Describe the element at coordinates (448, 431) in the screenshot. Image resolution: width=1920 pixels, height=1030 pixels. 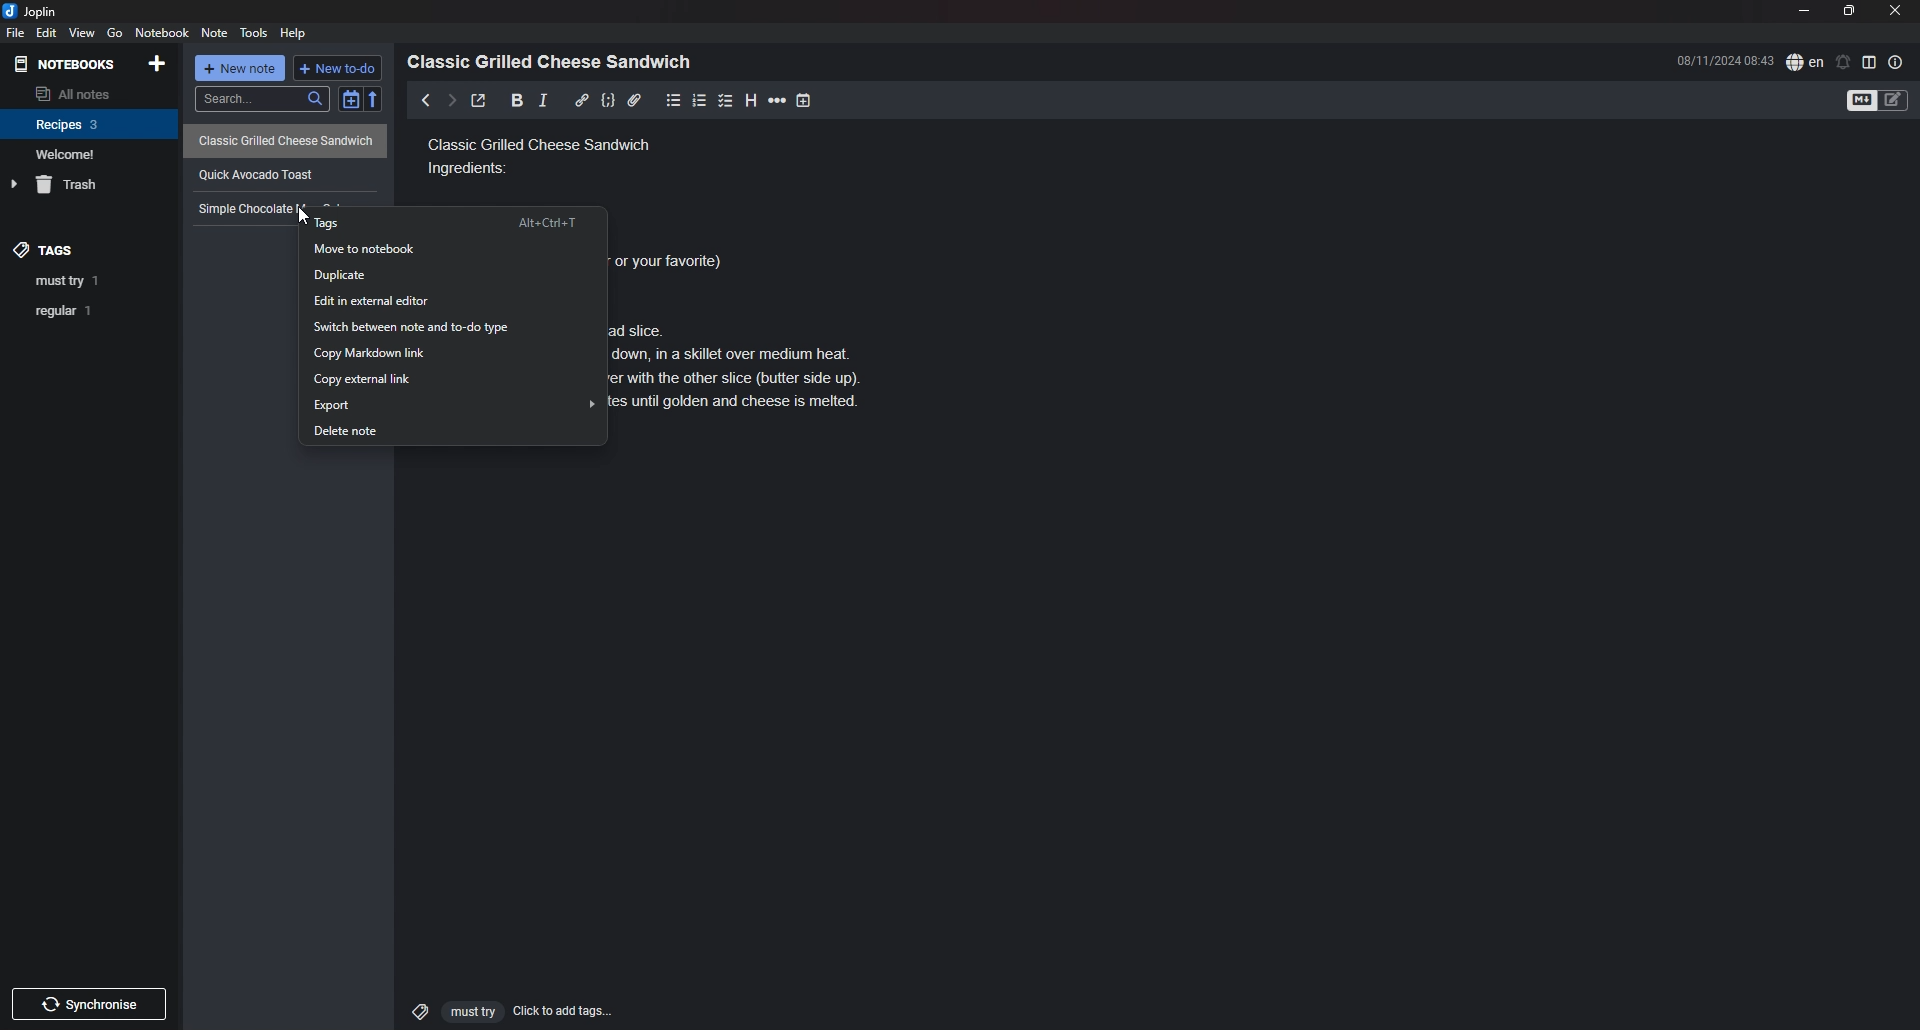
I see `Delete note` at that location.